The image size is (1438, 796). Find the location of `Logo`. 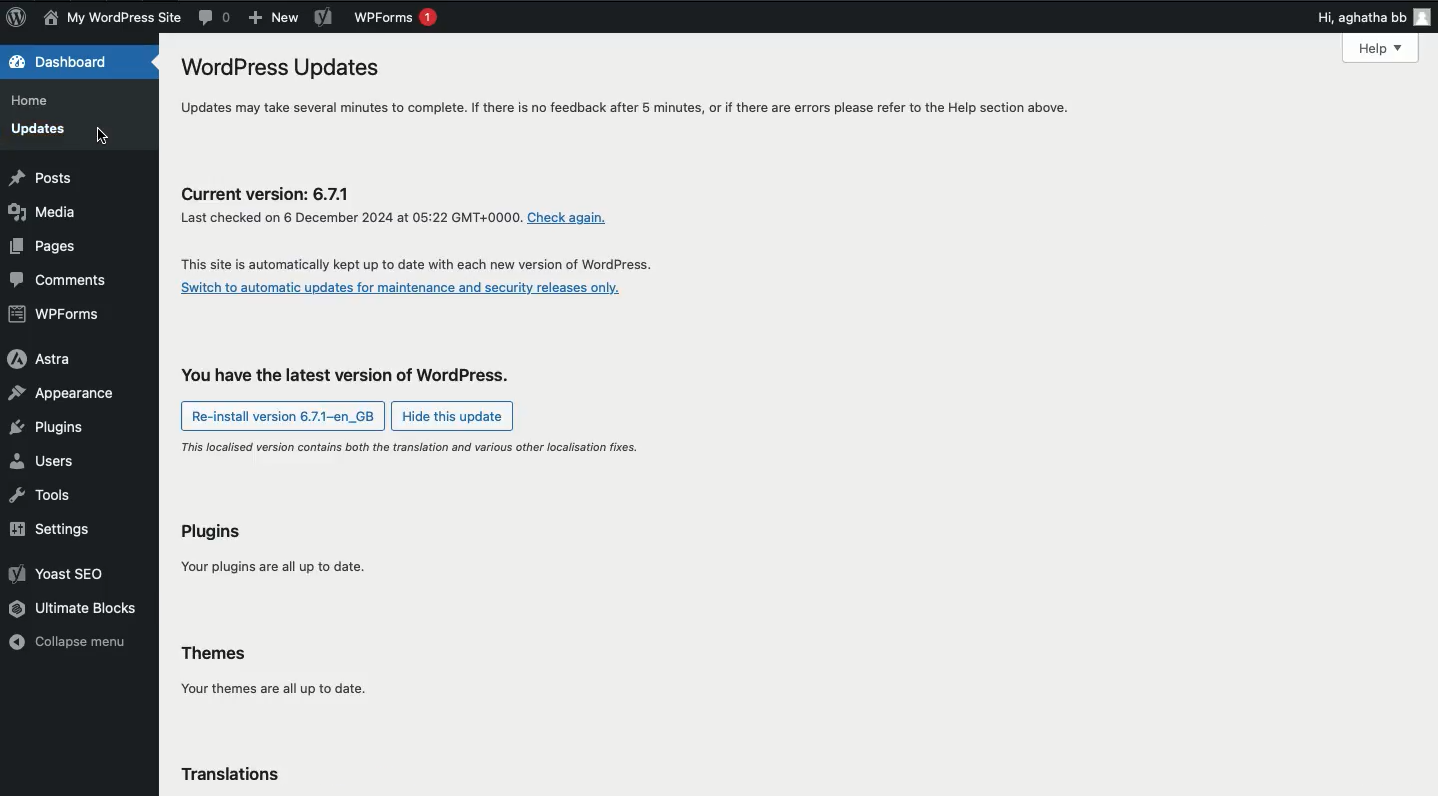

Logo is located at coordinates (19, 17).